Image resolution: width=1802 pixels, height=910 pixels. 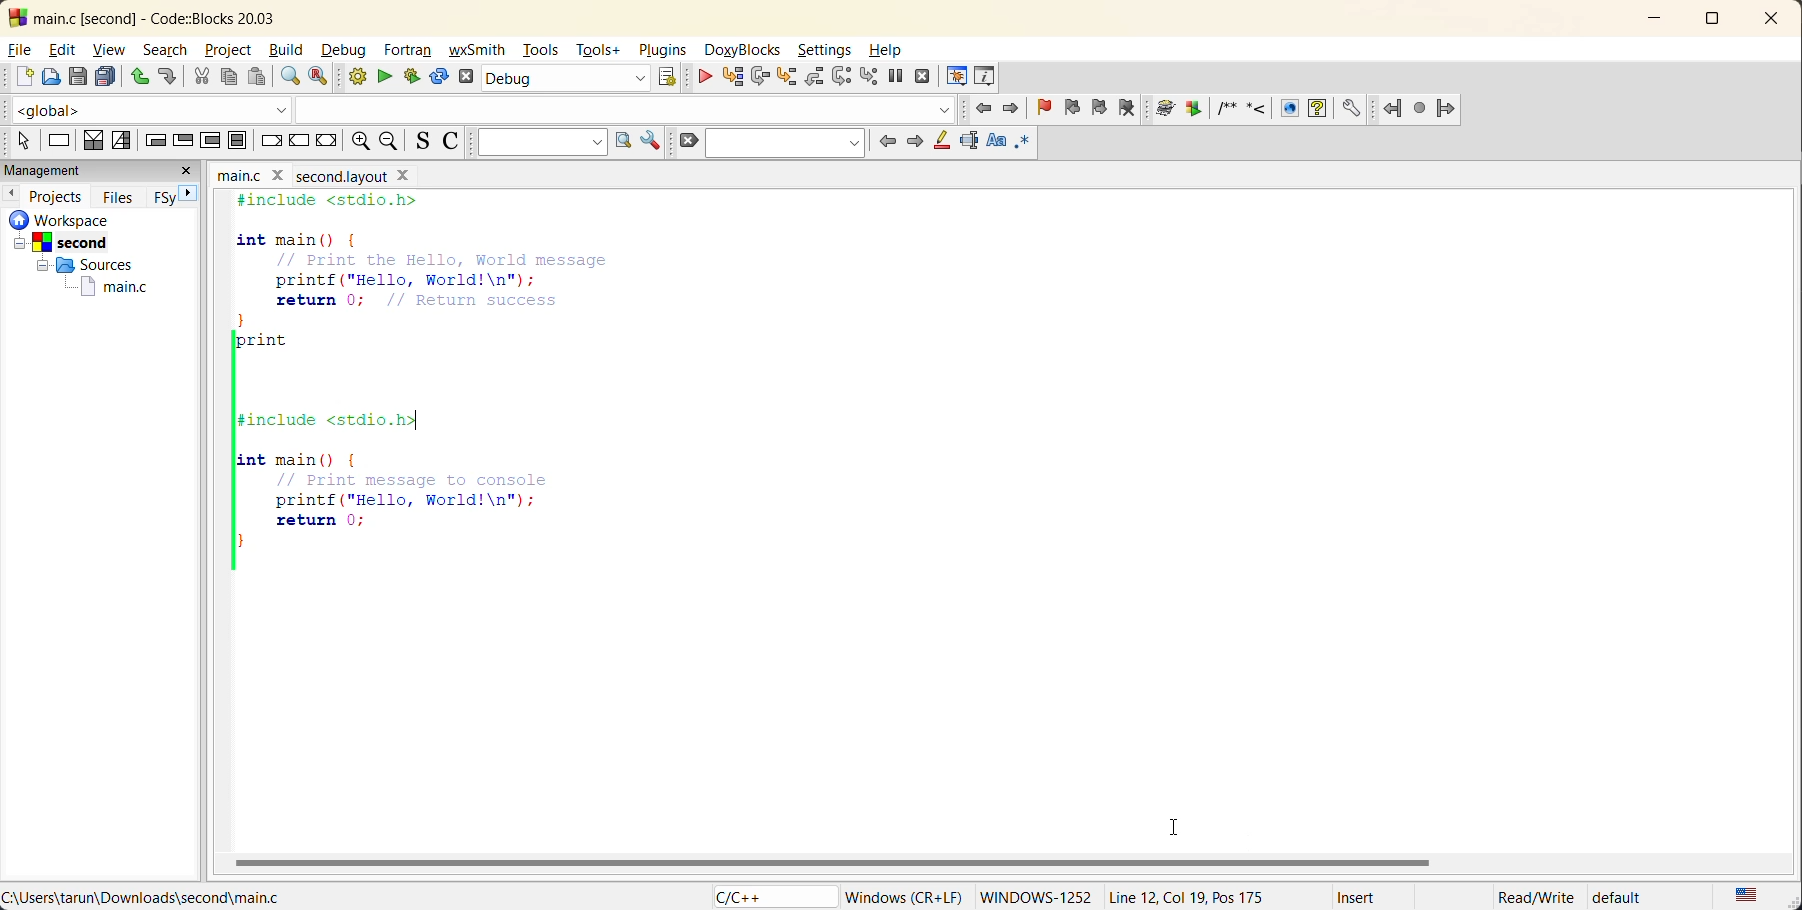 What do you see at coordinates (287, 49) in the screenshot?
I see `build` at bounding box center [287, 49].